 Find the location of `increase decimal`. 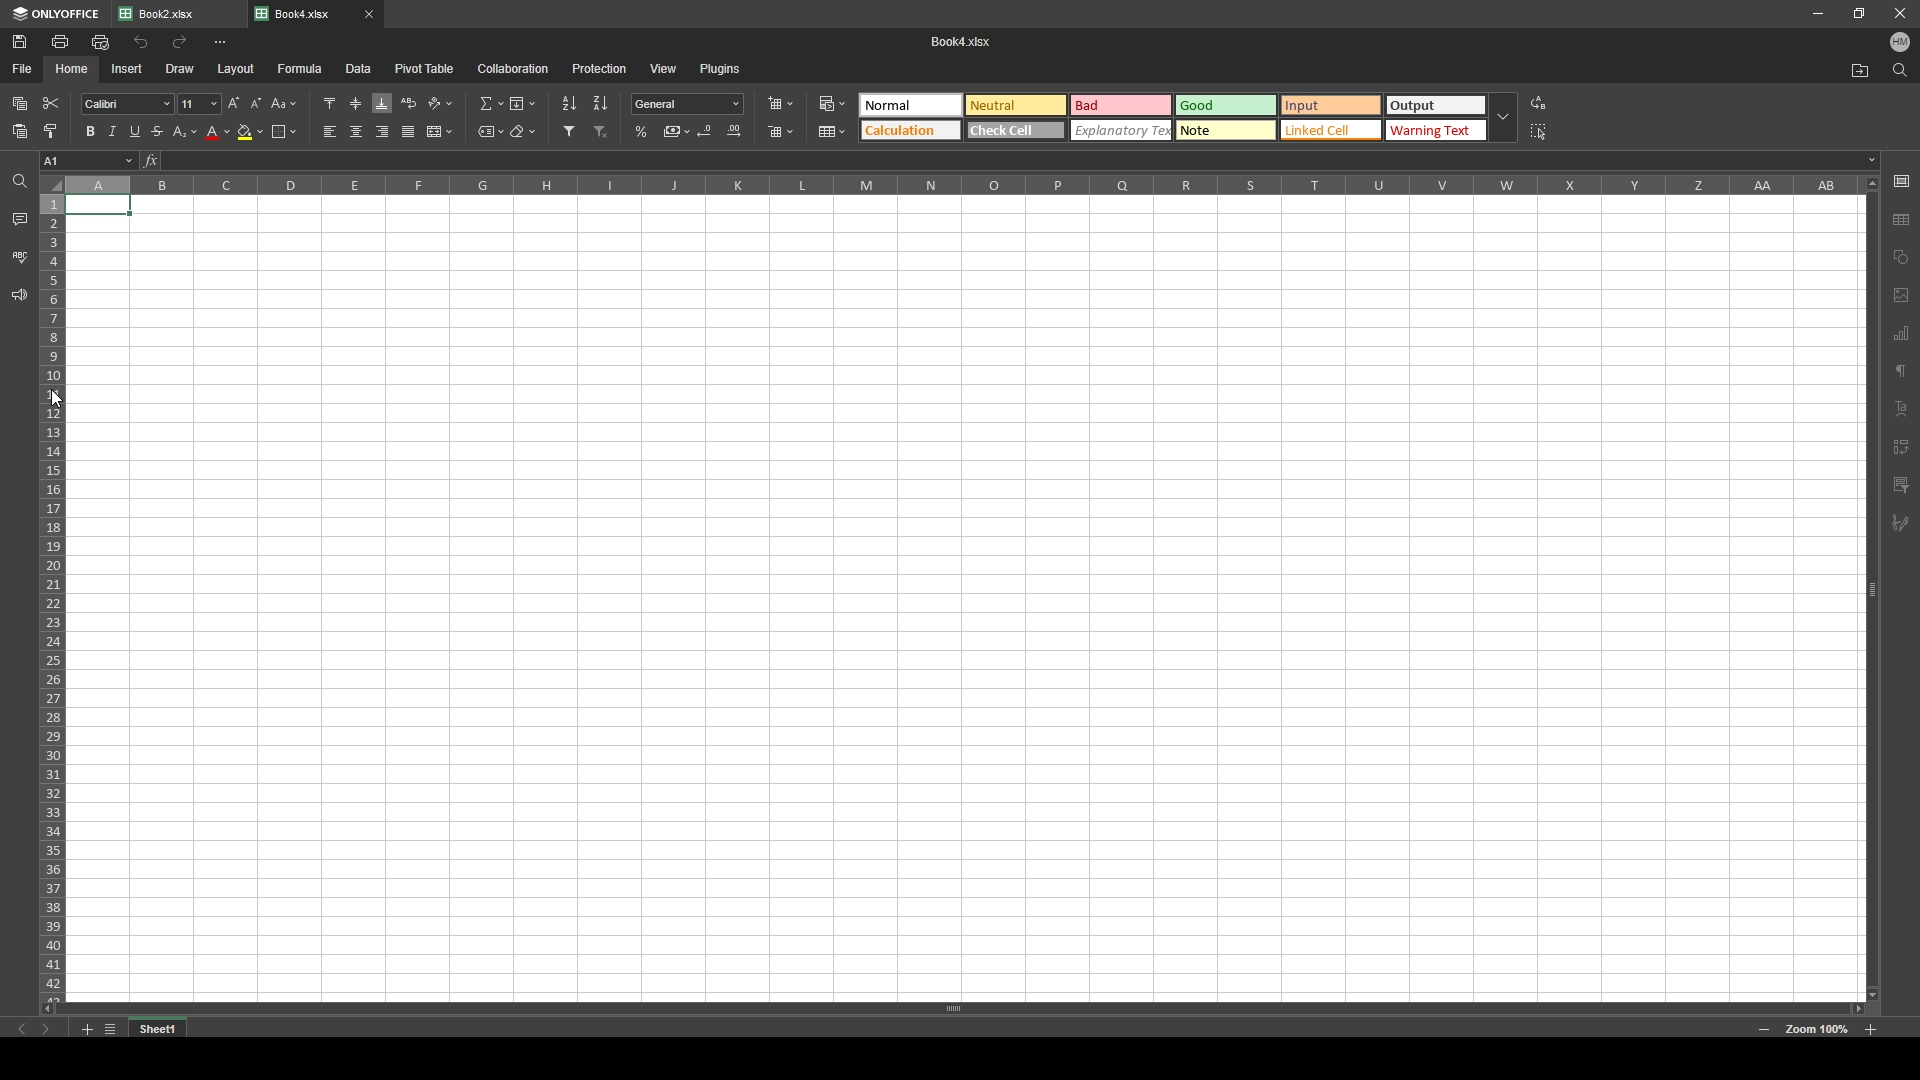

increase decimal is located at coordinates (734, 130).